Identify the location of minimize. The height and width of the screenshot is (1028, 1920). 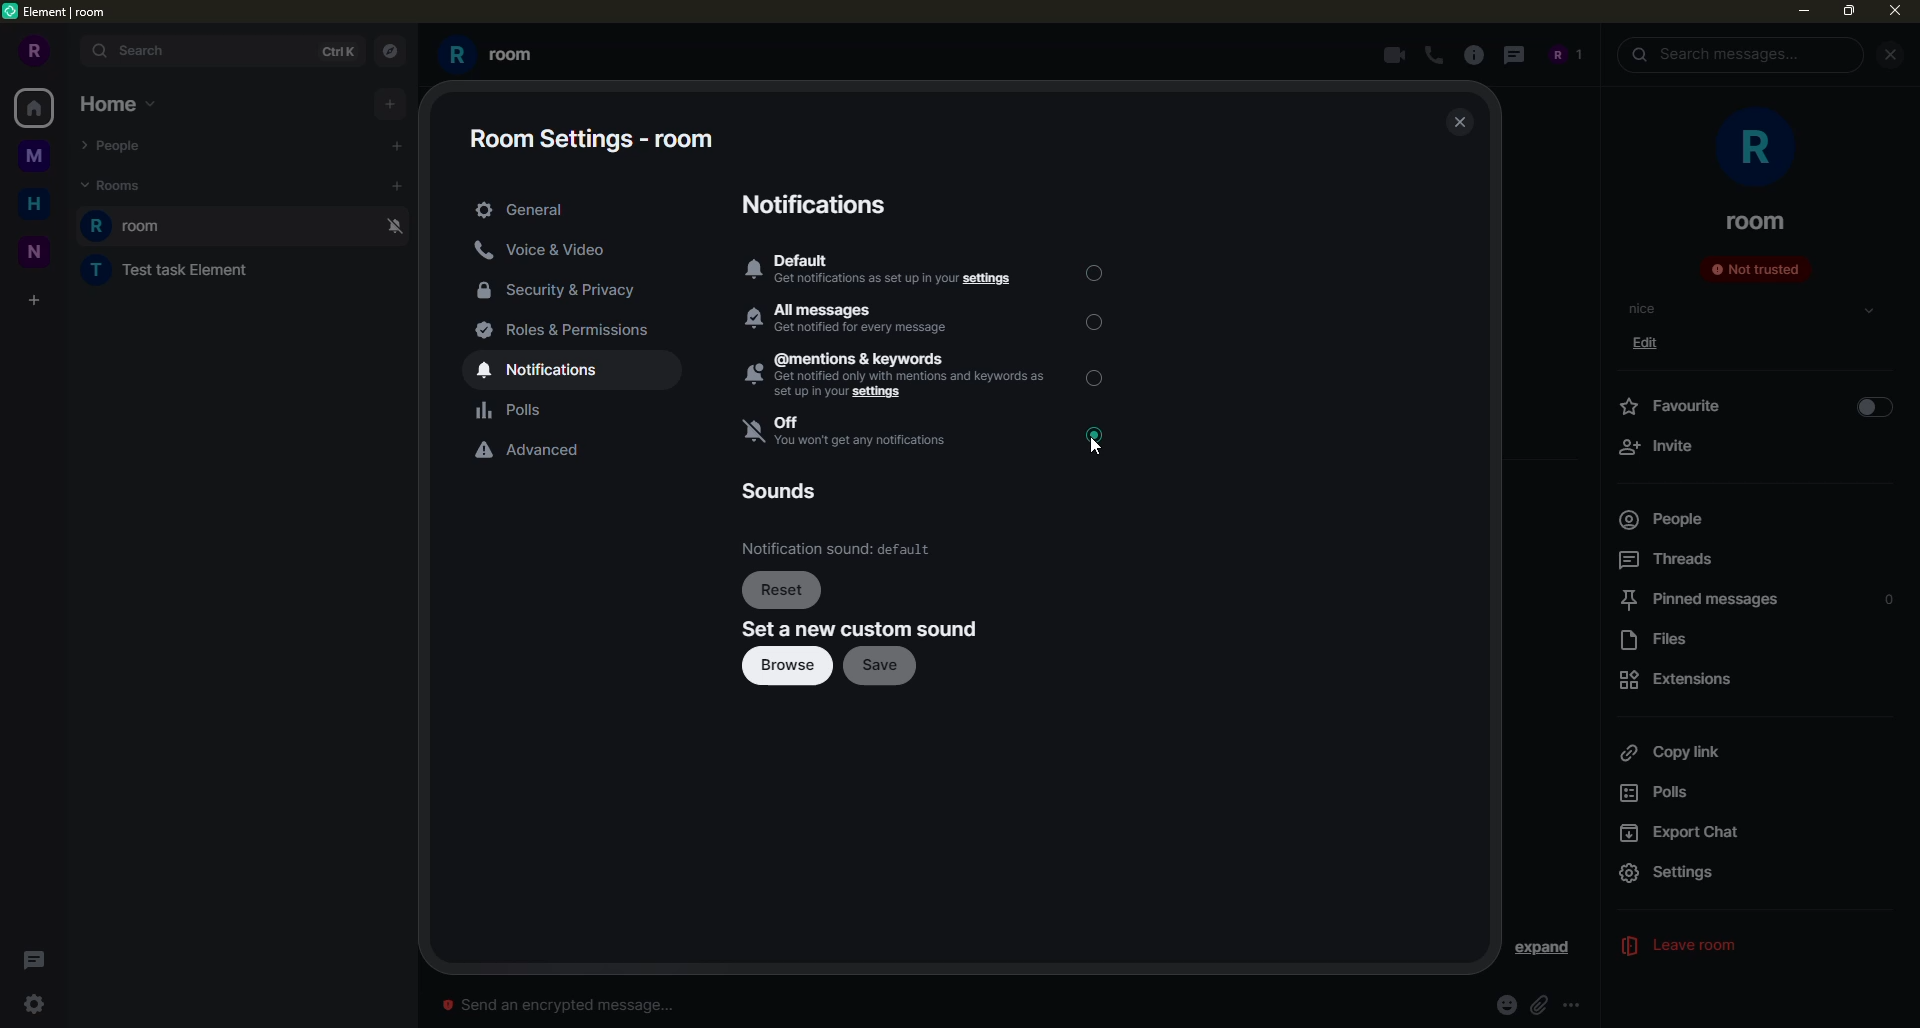
(1803, 15).